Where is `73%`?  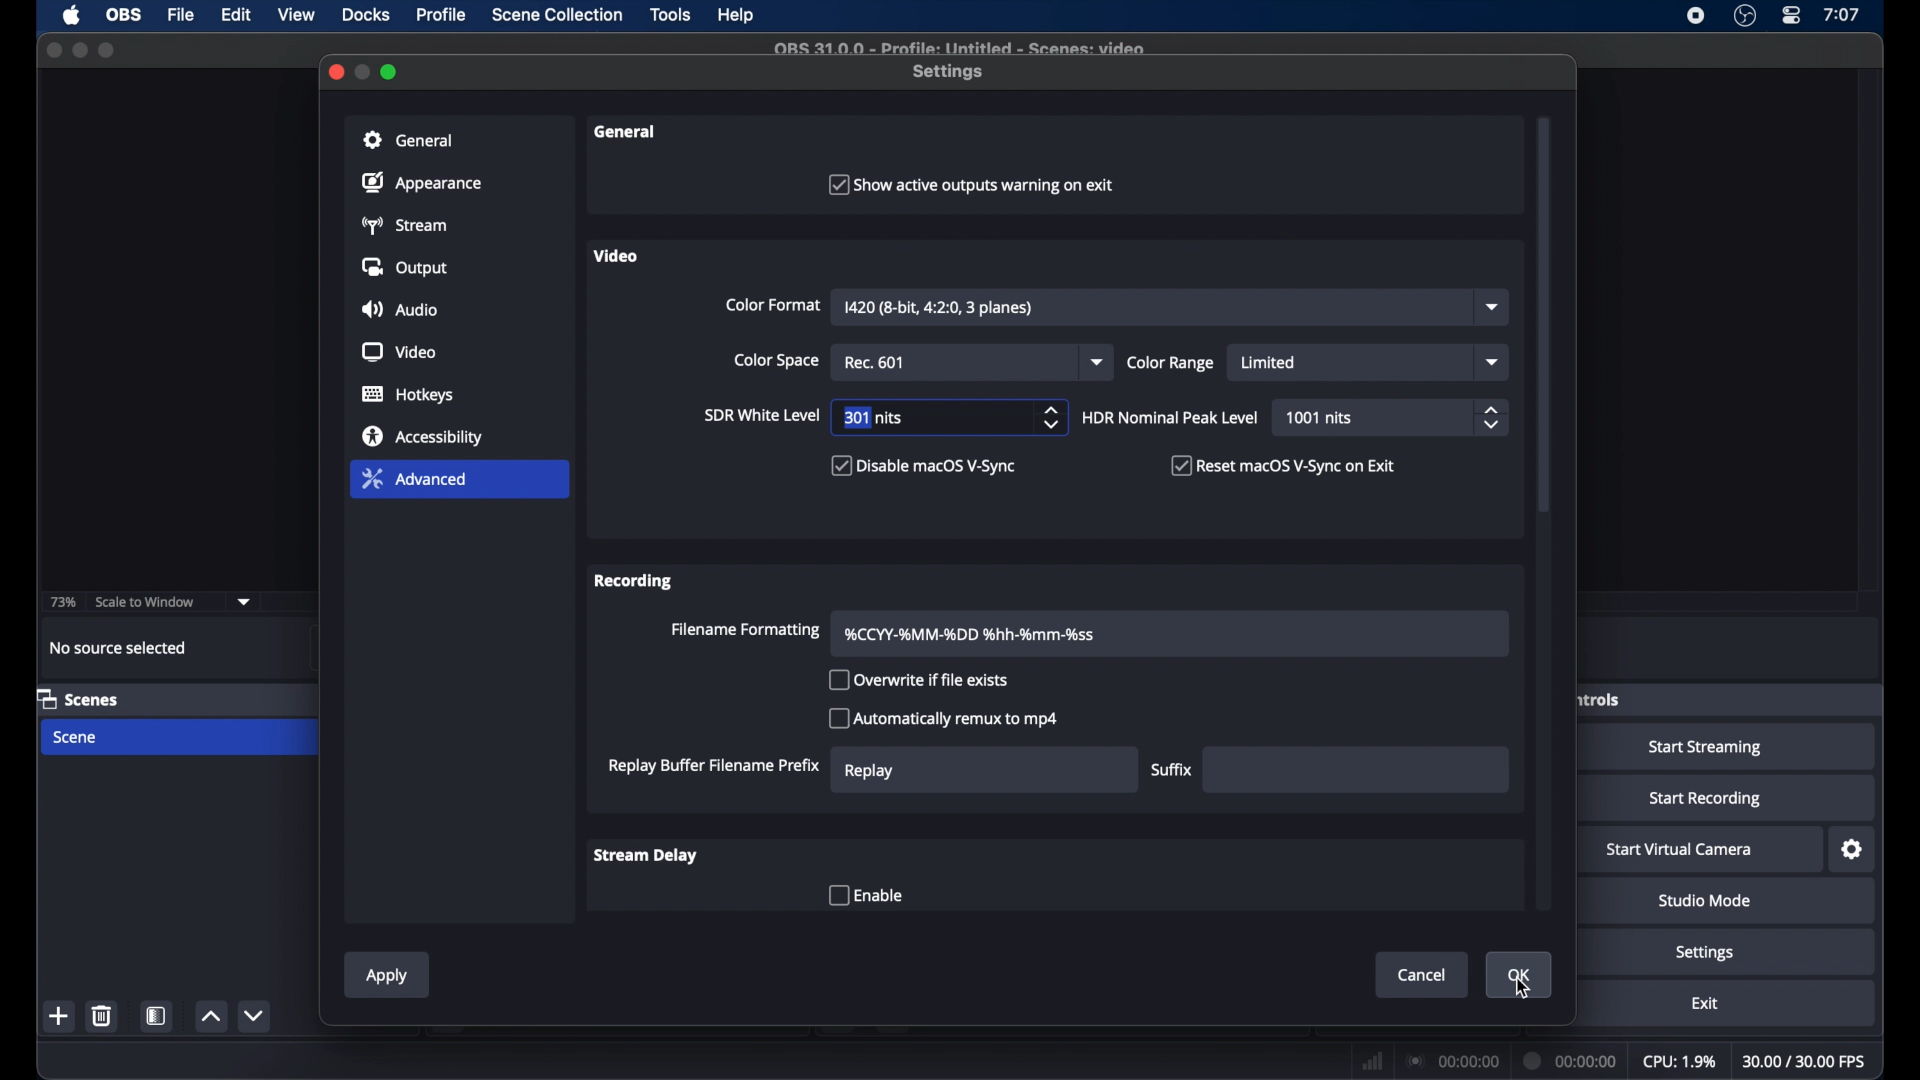
73% is located at coordinates (61, 603).